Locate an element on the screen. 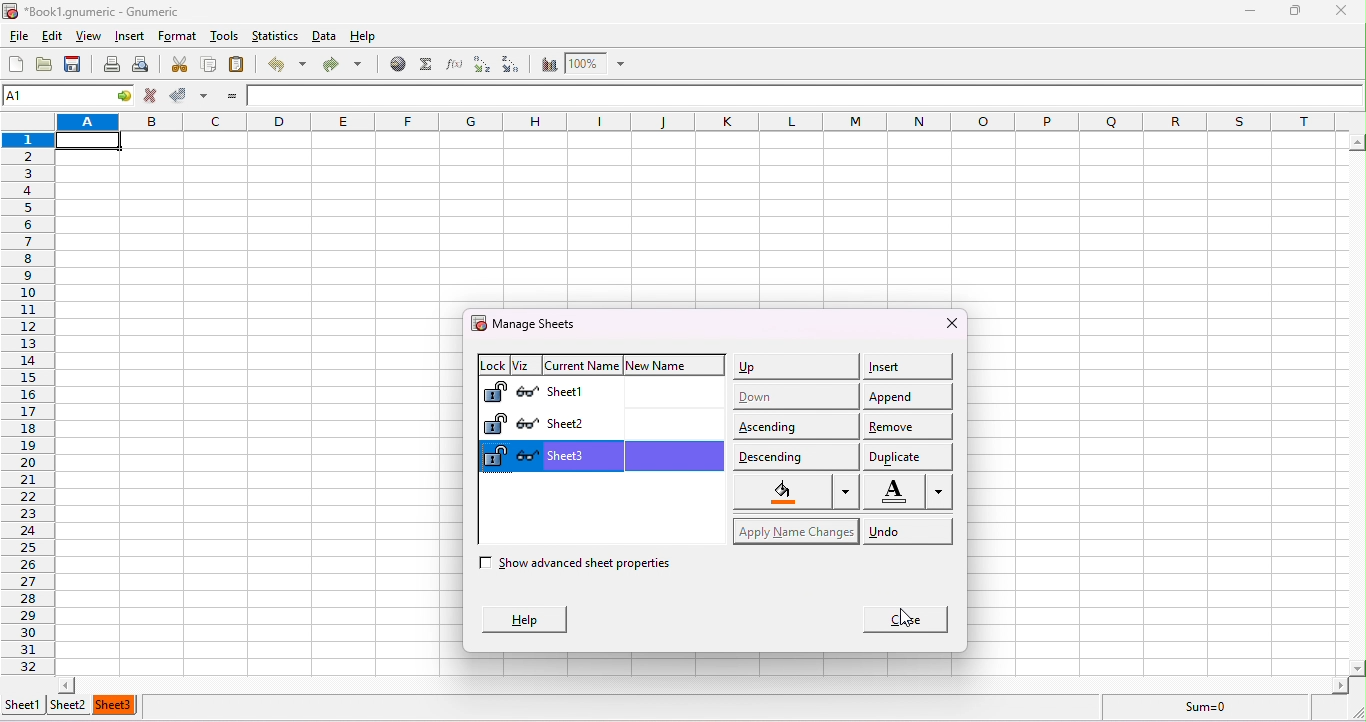  go to is located at coordinates (126, 96).